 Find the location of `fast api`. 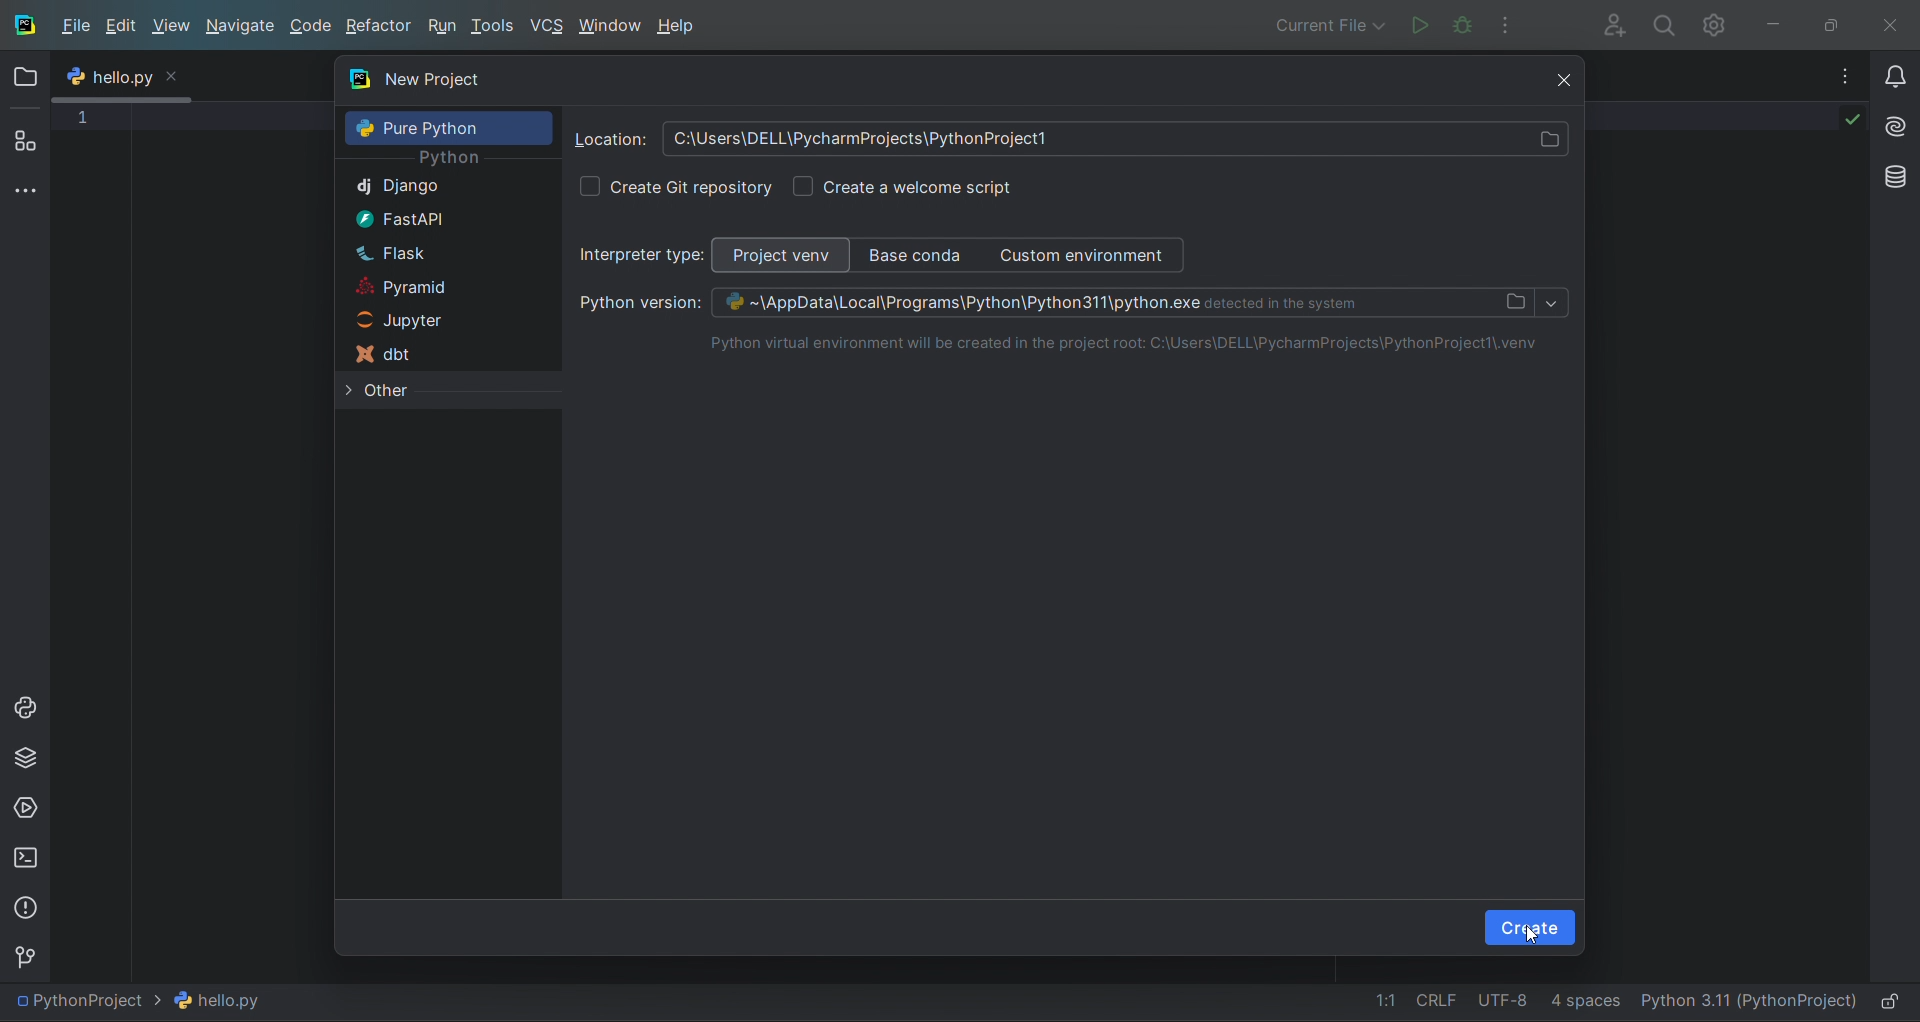

fast api is located at coordinates (439, 217).